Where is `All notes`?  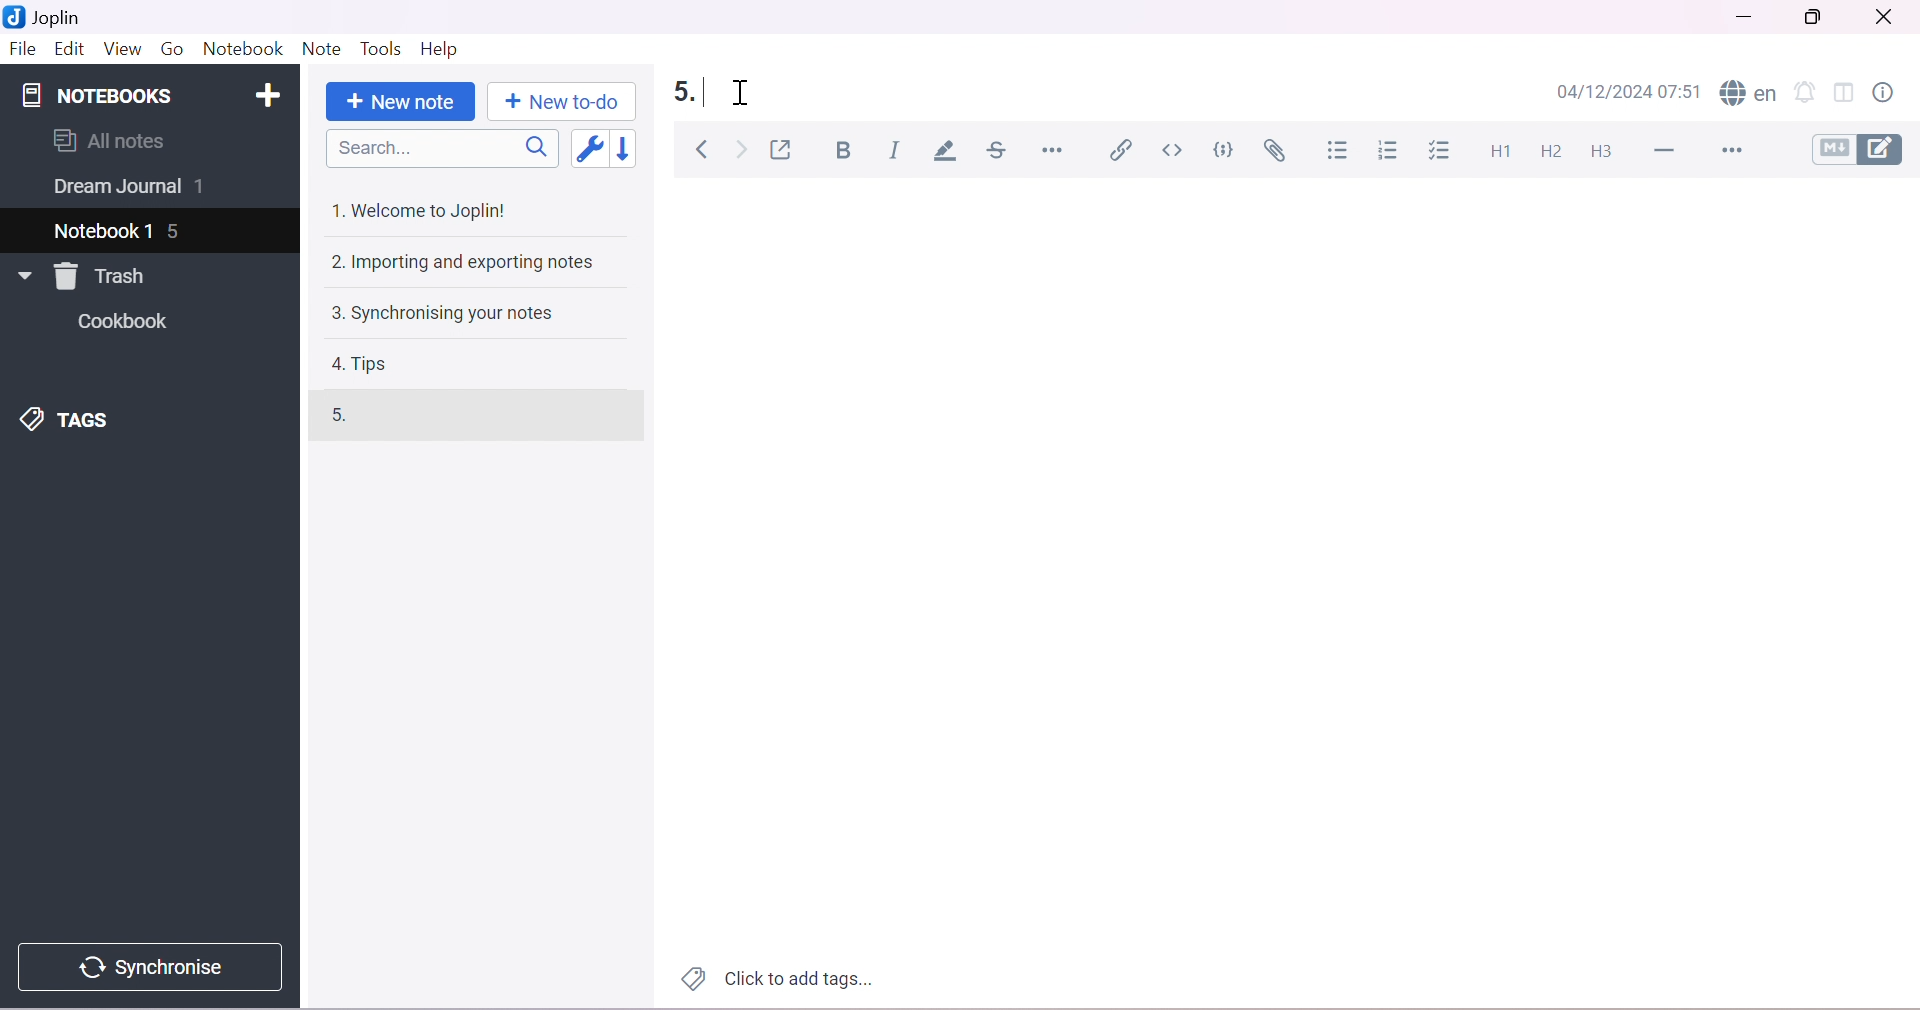
All notes is located at coordinates (109, 140).